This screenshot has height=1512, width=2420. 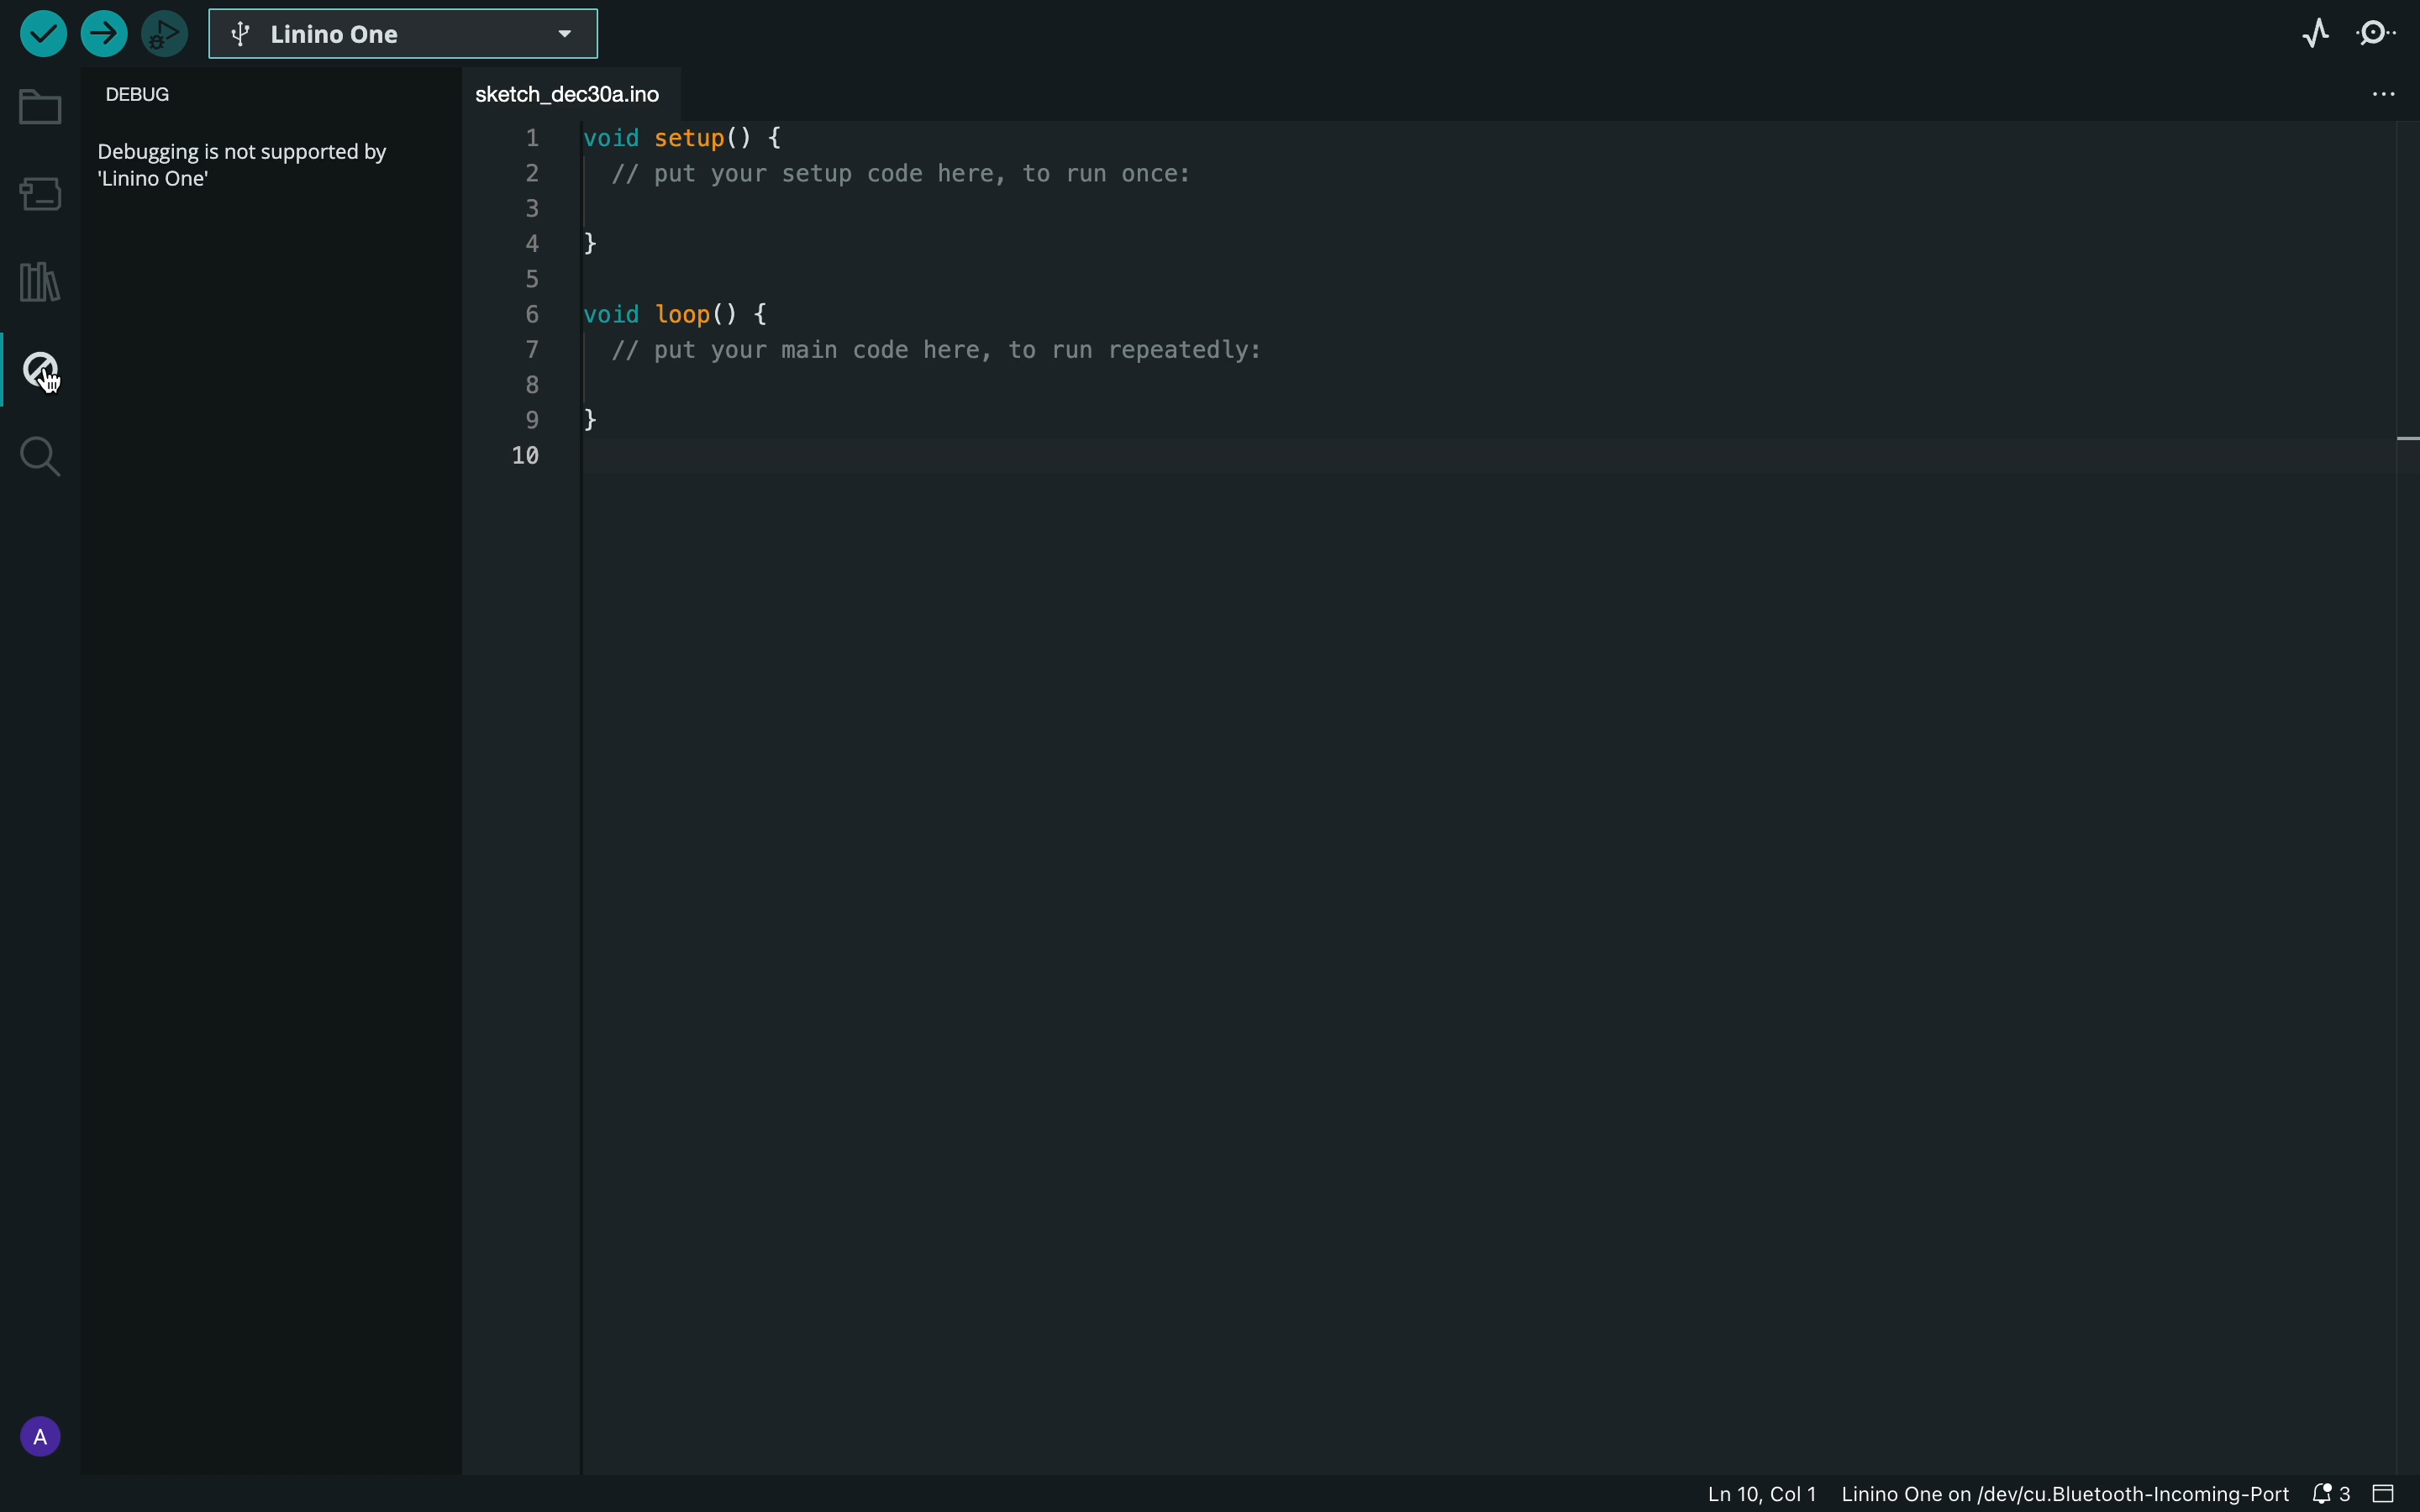 What do you see at coordinates (50, 379) in the screenshot?
I see `cursor` at bounding box center [50, 379].